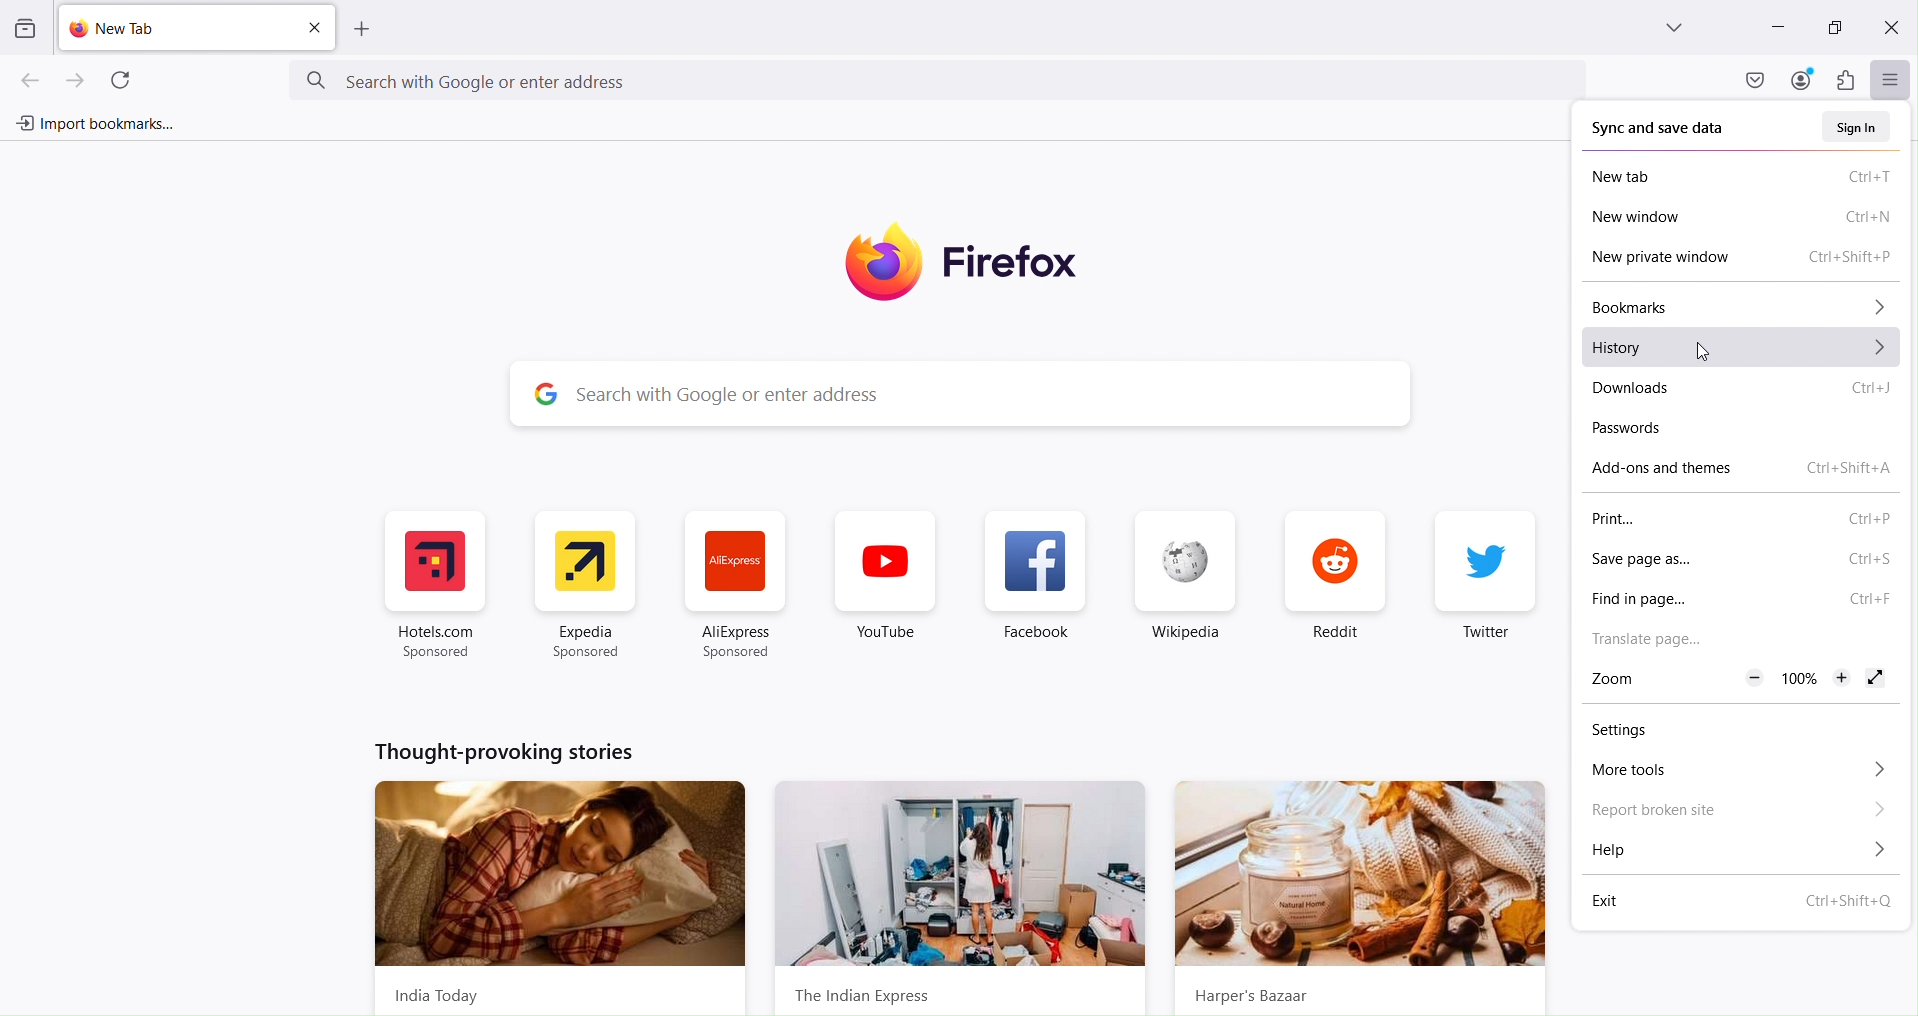  I want to click on New tab, so click(1745, 177).